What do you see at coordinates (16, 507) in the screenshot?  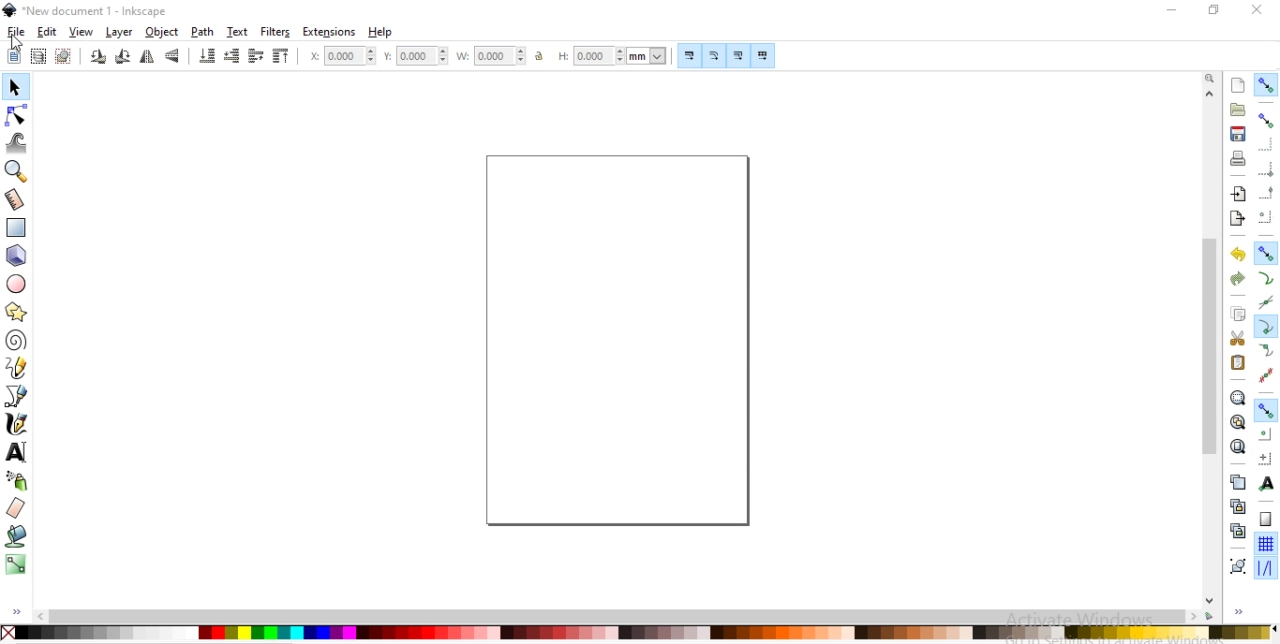 I see `erase existing paths` at bounding box center [16, 507].